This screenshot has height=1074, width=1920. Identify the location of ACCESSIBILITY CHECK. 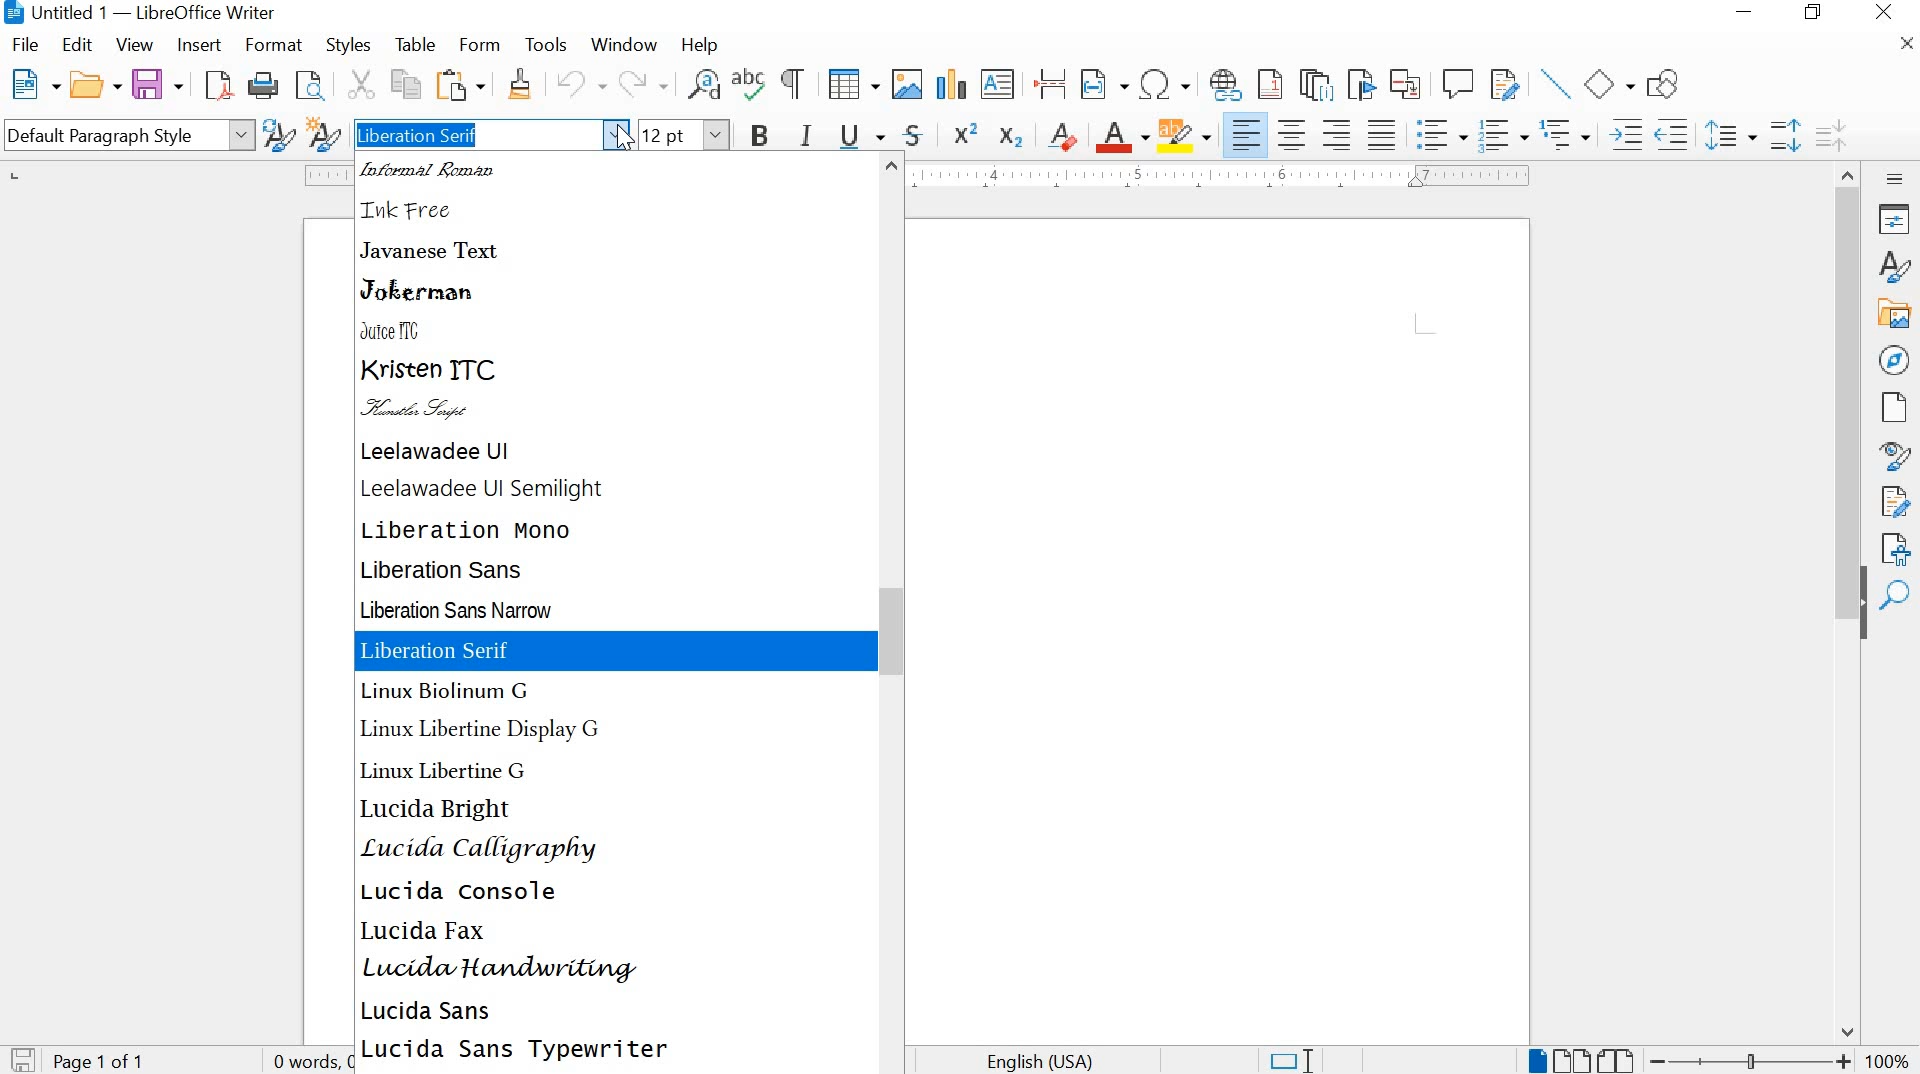
(1897, 546).